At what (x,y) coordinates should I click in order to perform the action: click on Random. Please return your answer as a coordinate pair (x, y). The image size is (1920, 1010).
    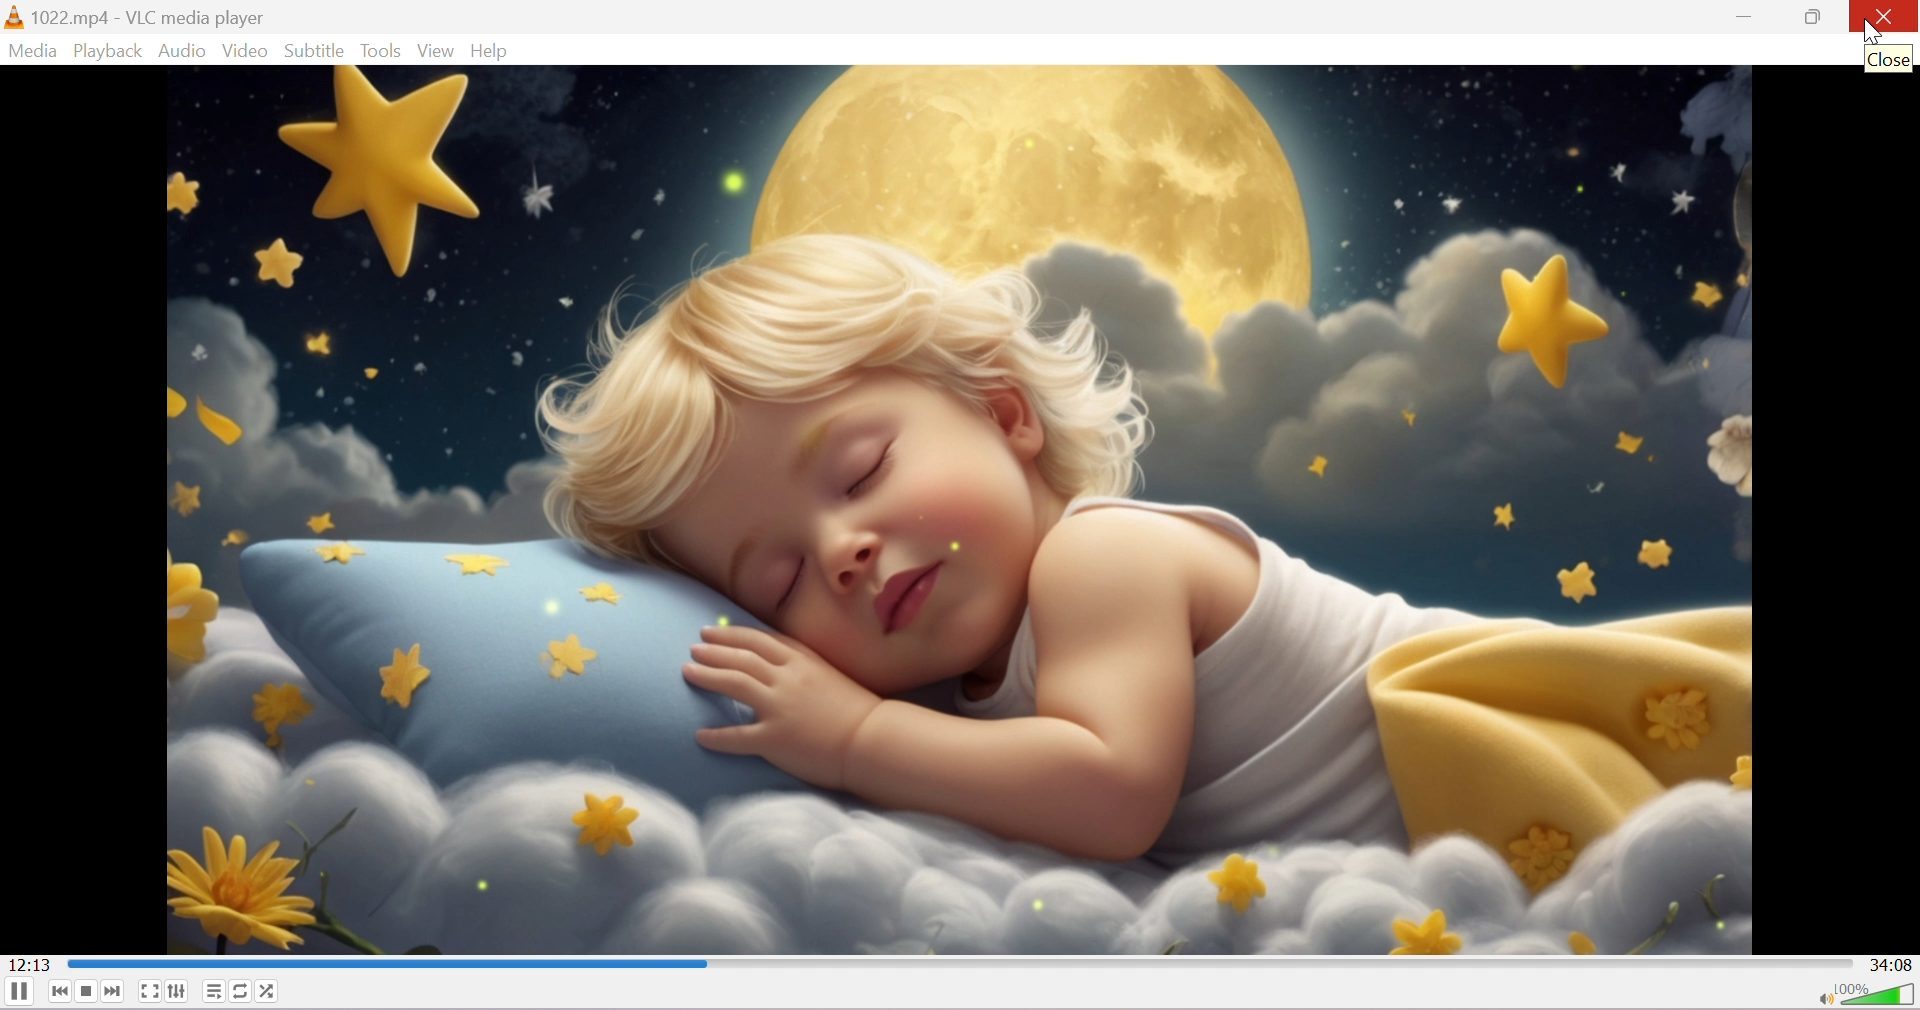
    Looking at the image, I should click on (270, 990).